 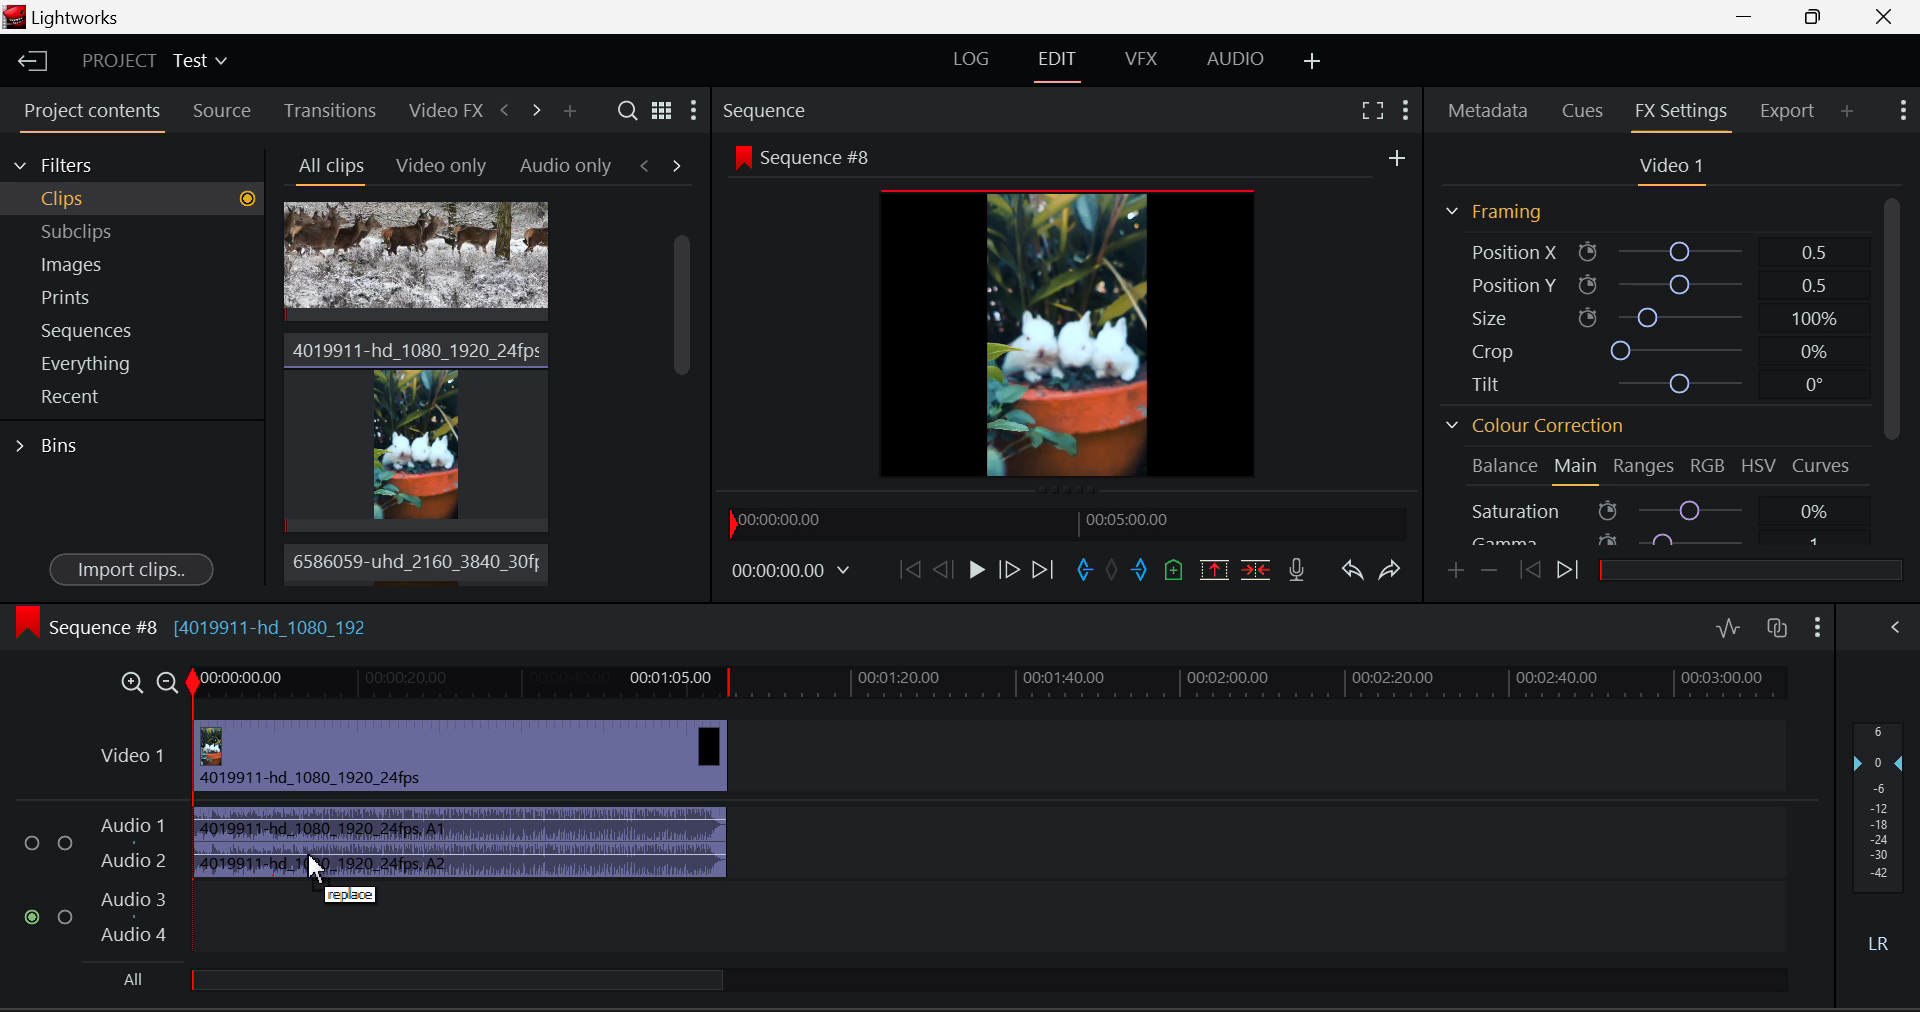 I want to click on Play, so click(x=976, y=572).